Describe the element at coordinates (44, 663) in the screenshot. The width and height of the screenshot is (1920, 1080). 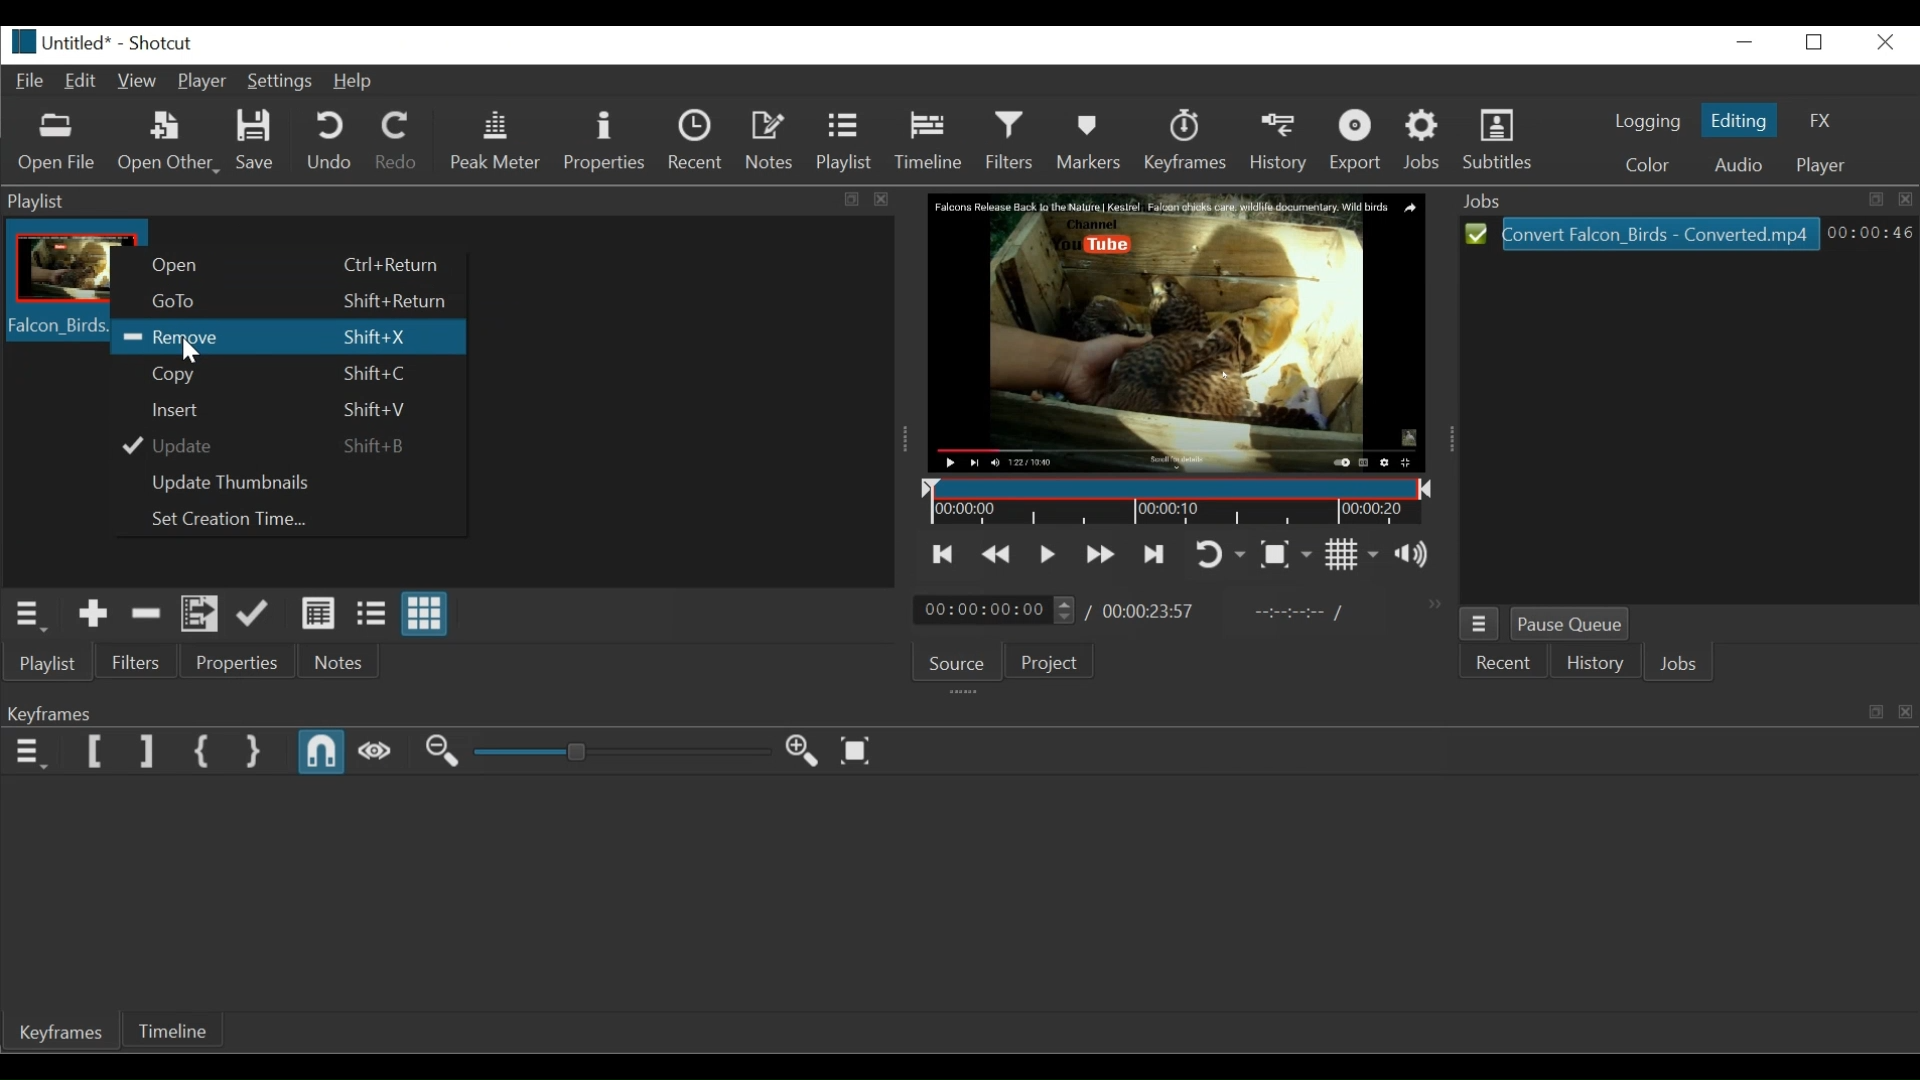
I see `Playlist` at that location.